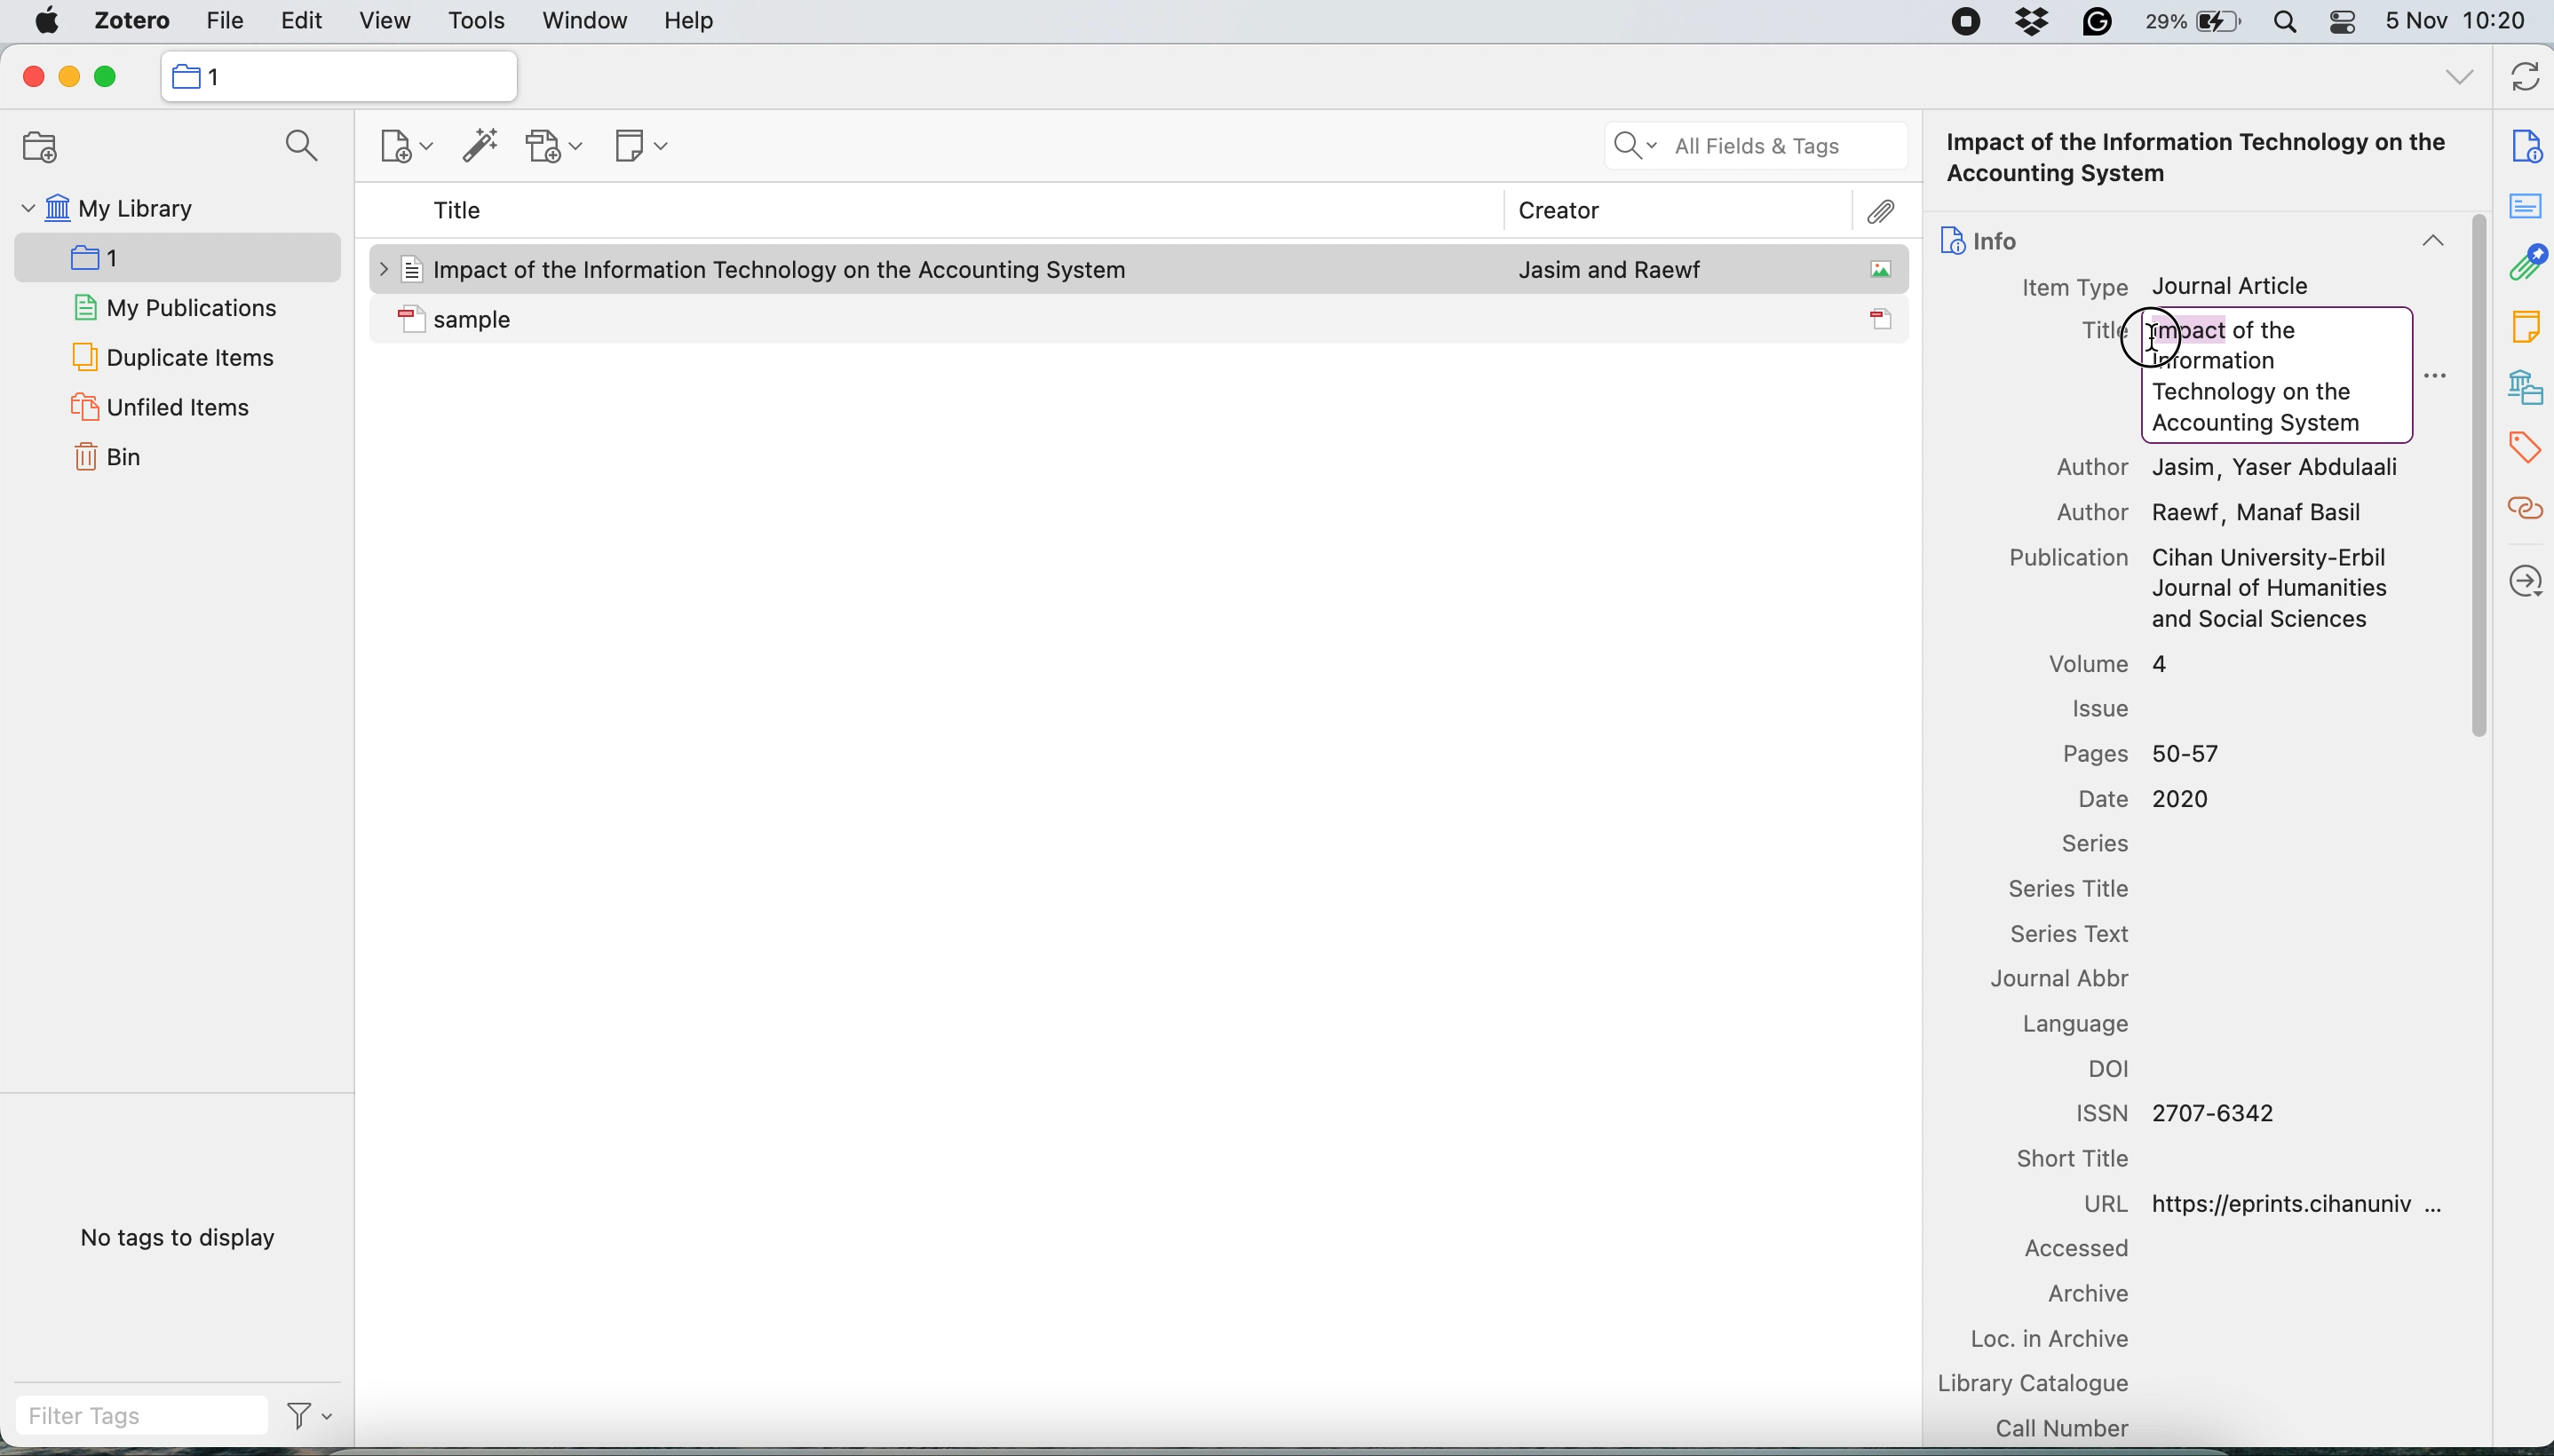  I want to click on file, so click(224, 21).